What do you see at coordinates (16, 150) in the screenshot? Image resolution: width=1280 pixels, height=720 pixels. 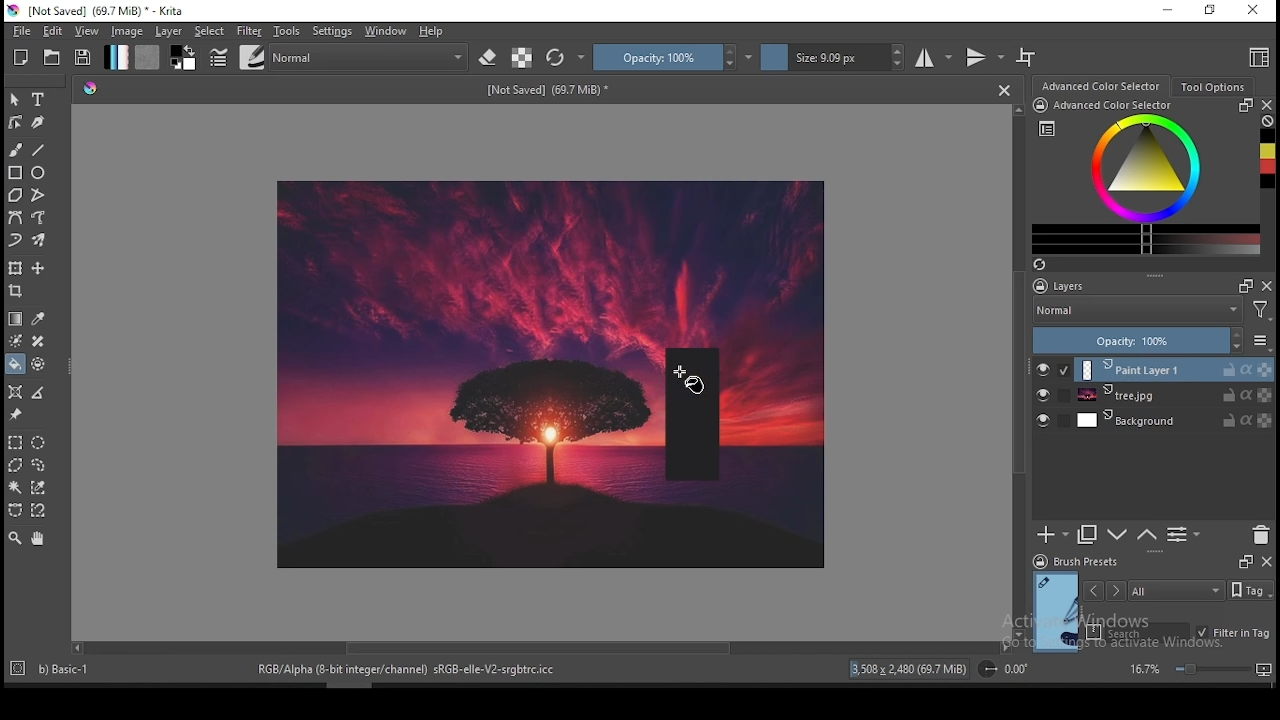 I see `brush tool` at bounding box center [16, 150].